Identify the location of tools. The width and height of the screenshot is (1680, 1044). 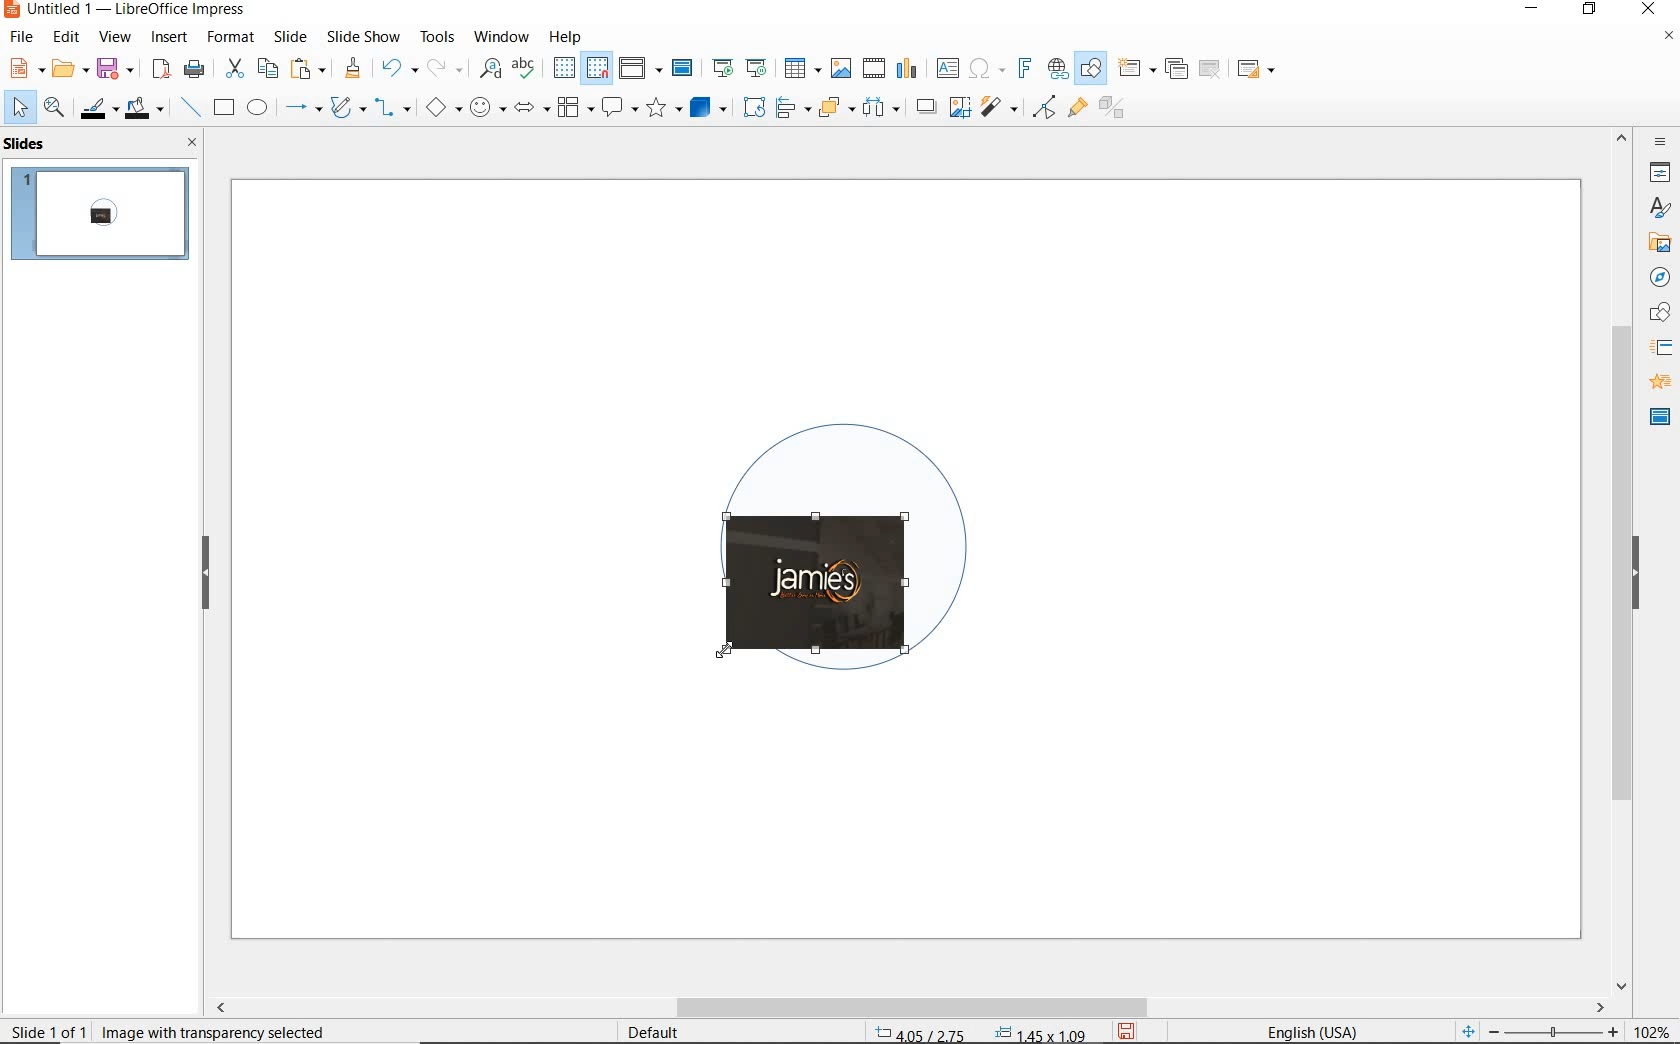
(437, 36).